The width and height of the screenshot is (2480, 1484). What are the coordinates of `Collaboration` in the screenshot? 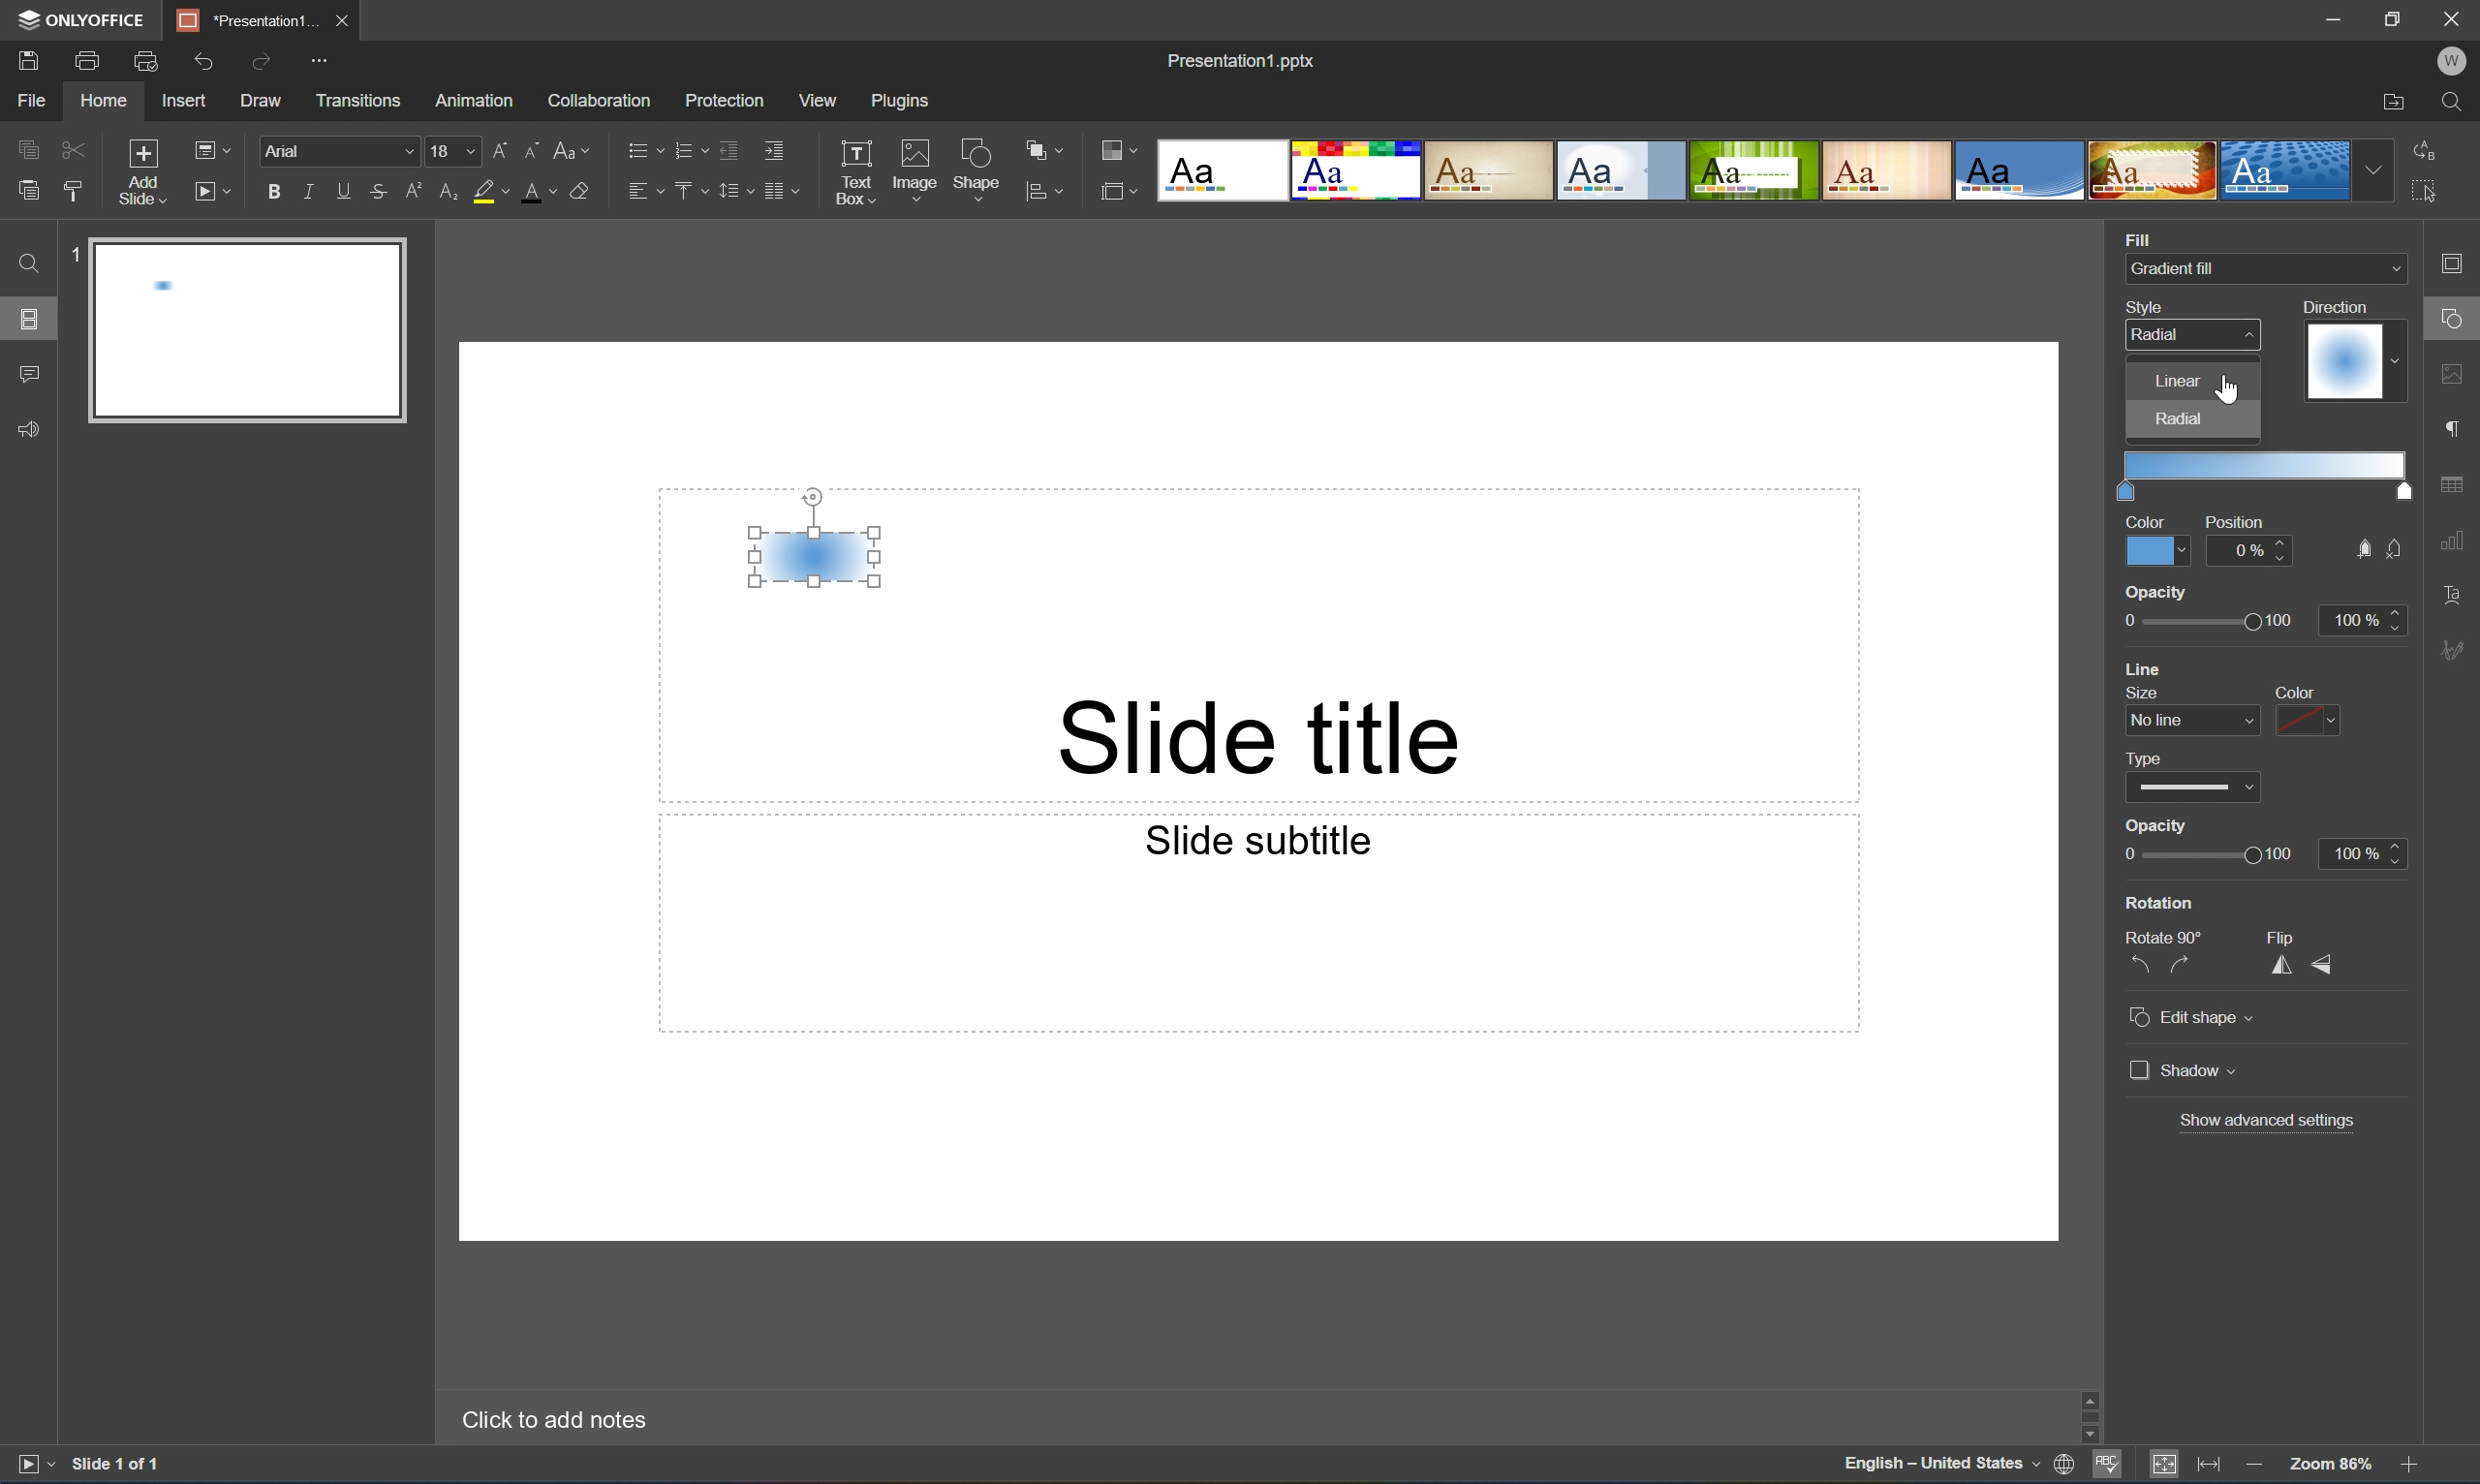 It's located at (595, 99).